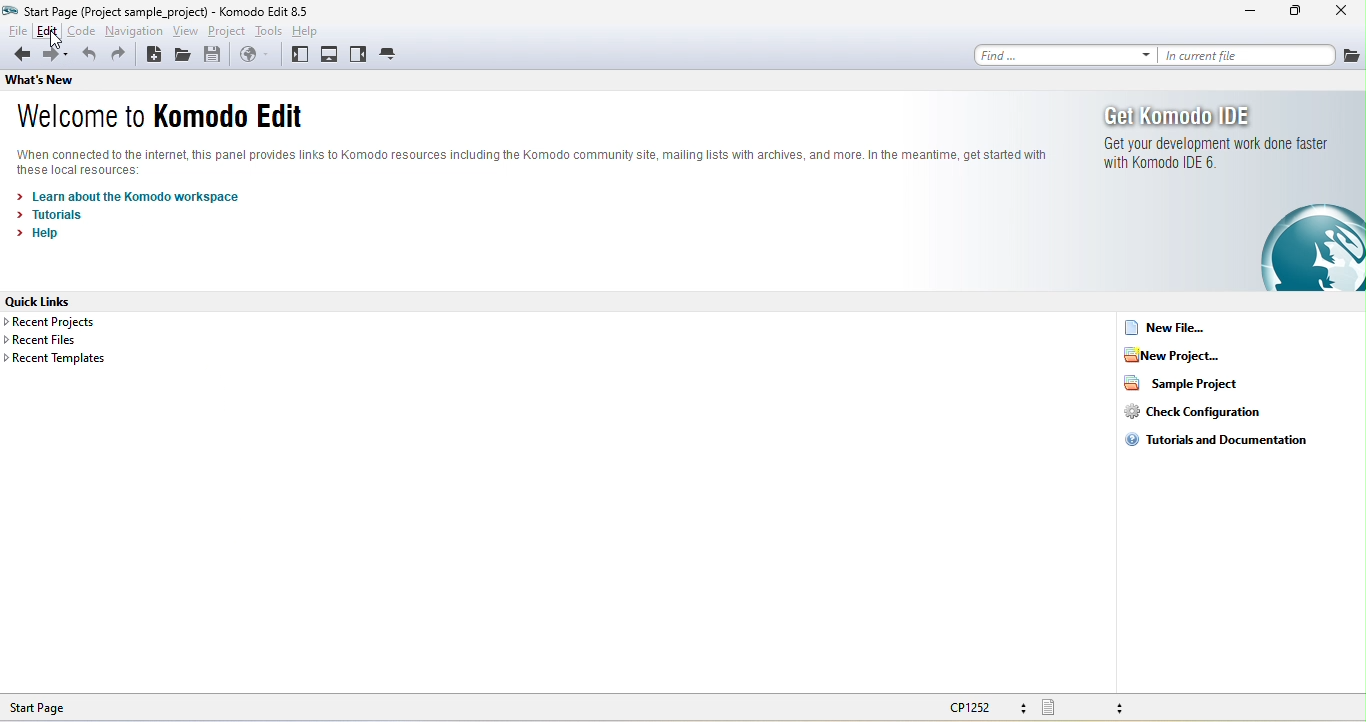 This screenshot has height=722, width=1366. What do you see at coordinates (269, 31) in the screenshot?
I see `tools` at bounding box center [269, 31].